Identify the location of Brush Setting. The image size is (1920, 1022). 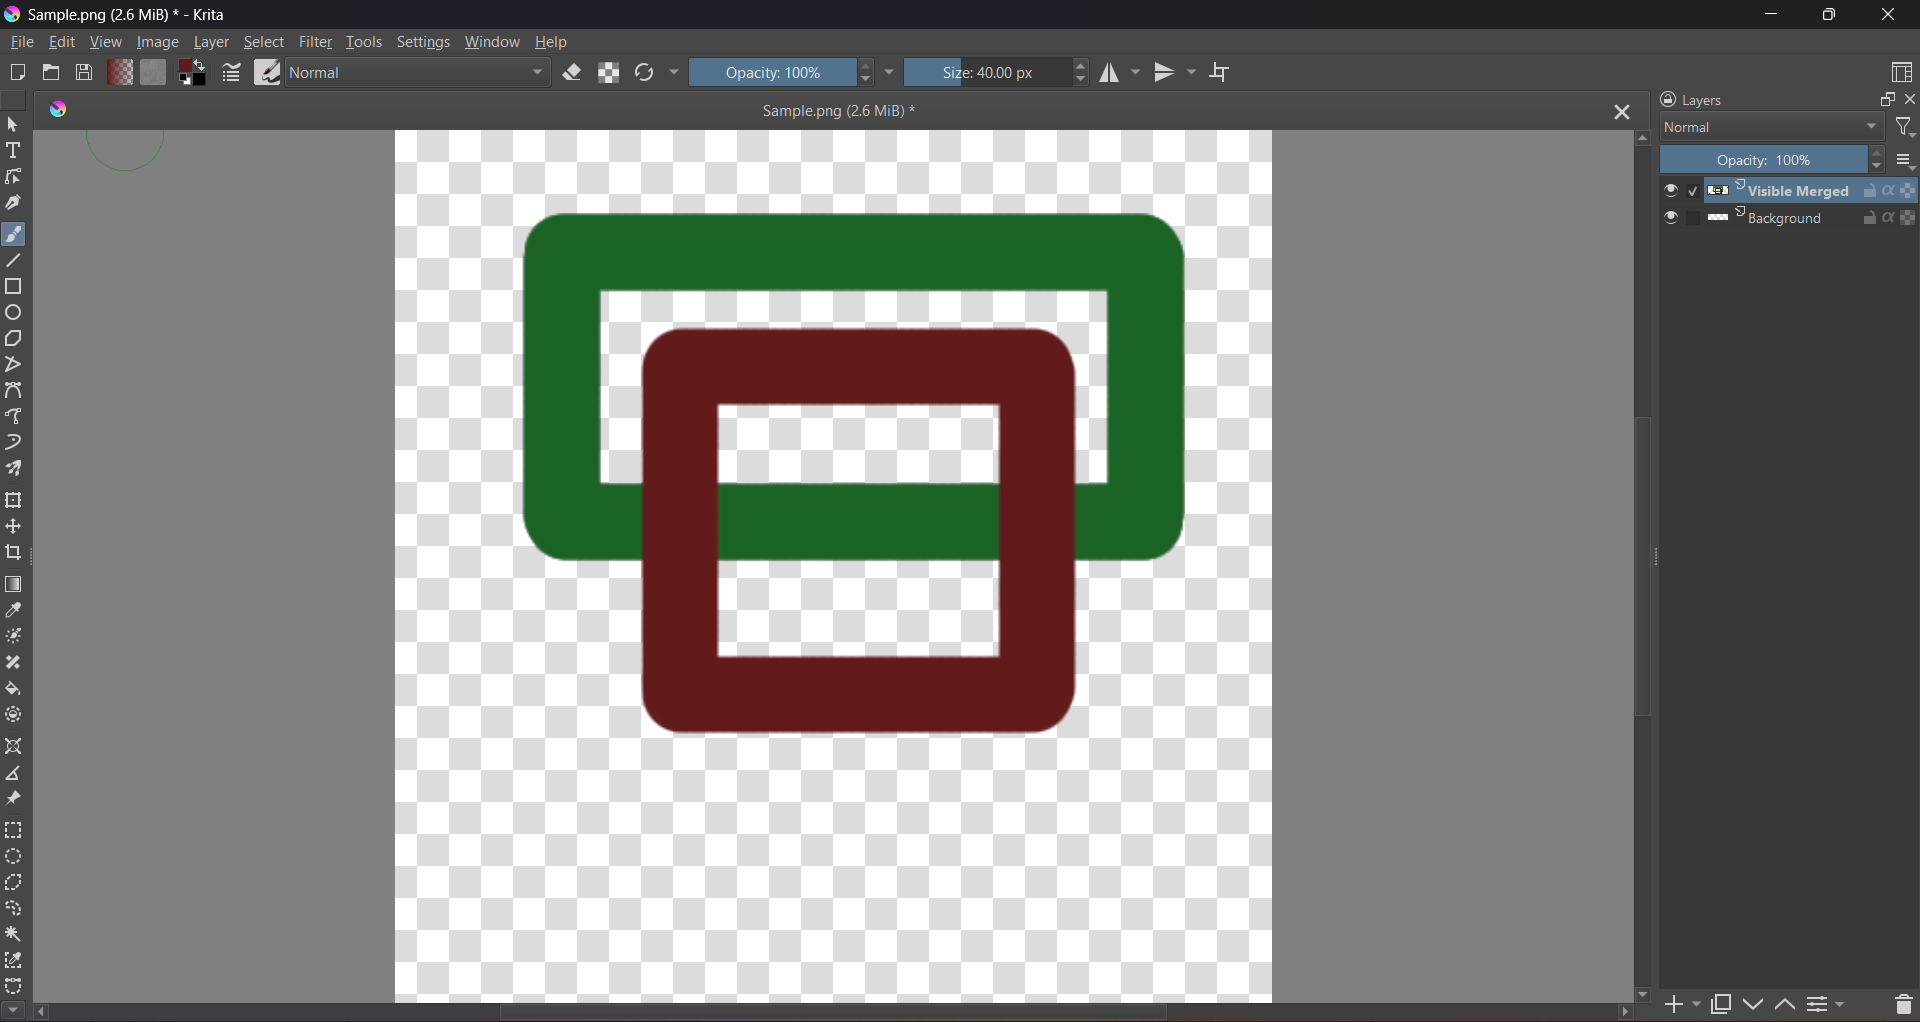
(232, 75).